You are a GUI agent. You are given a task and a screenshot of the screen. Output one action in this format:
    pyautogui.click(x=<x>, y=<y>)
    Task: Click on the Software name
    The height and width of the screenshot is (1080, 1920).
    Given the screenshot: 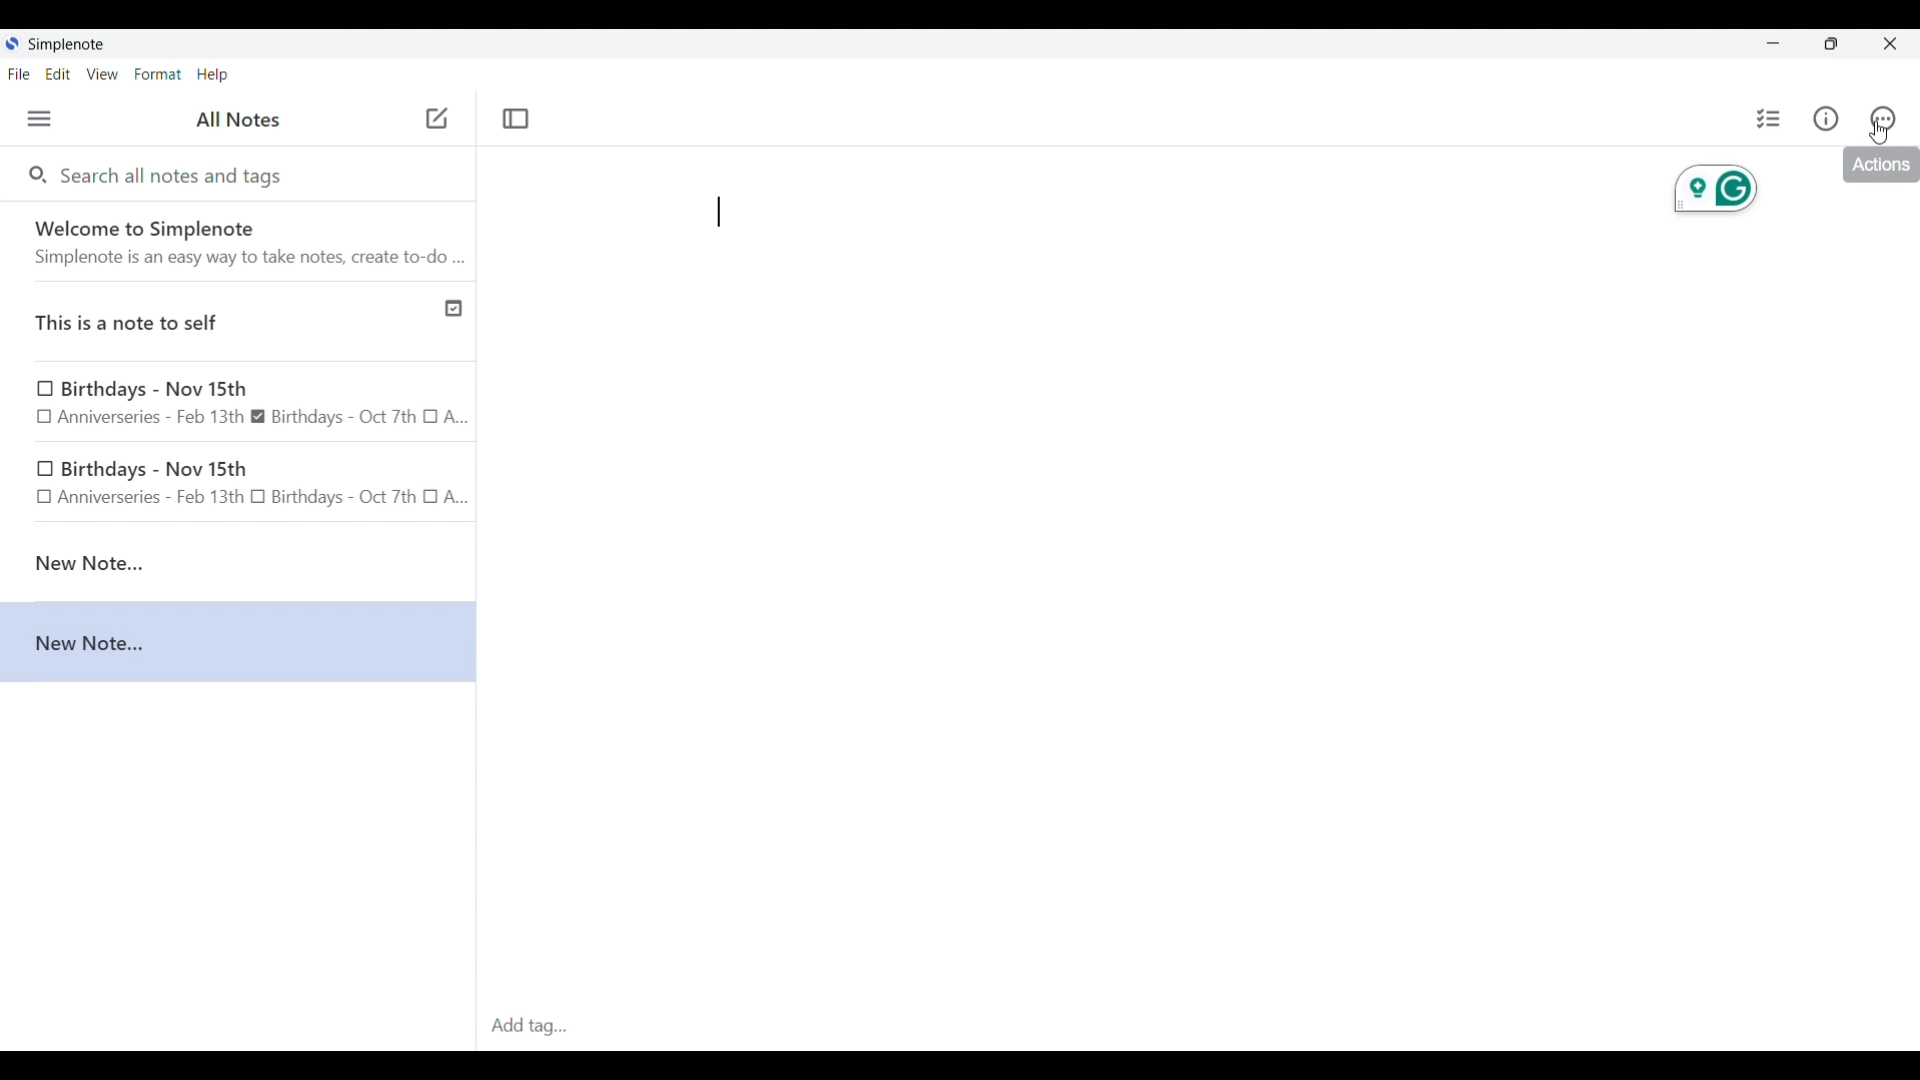 What is the action you would take?
    pyautogui.click(x=68, y=45)
    